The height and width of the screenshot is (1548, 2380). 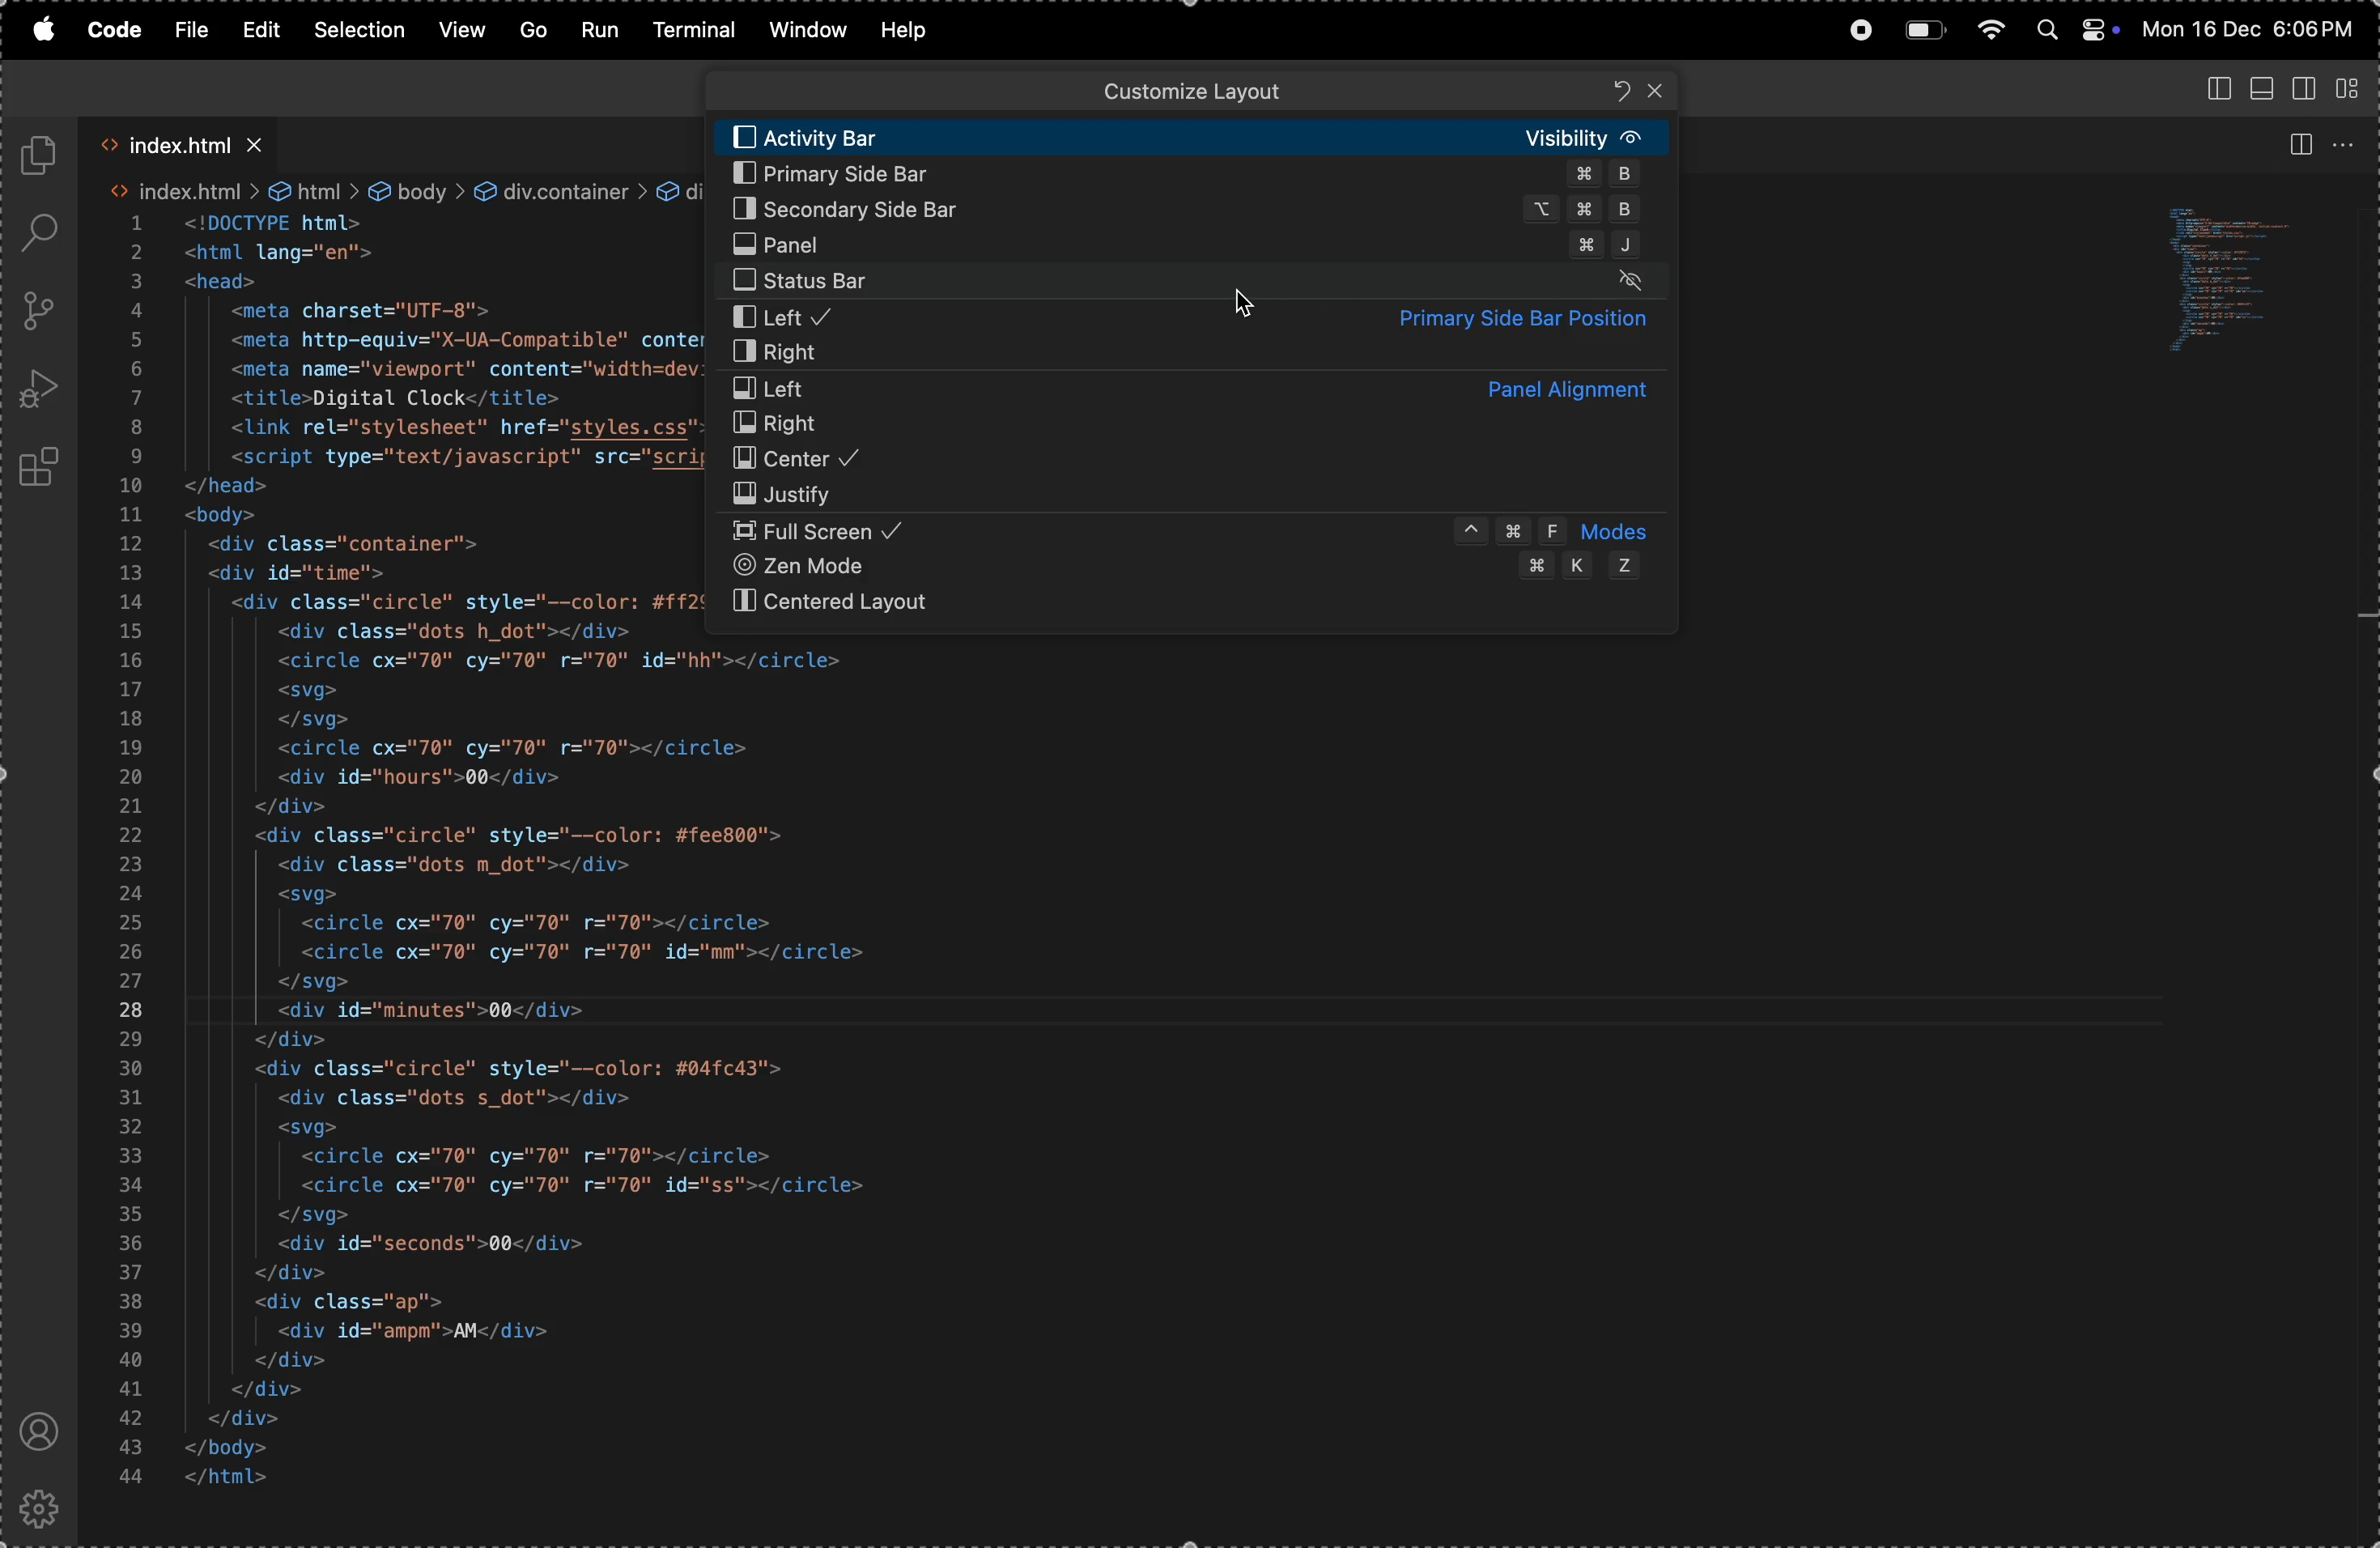 I want to click on center, so click(x=1202, y=460).